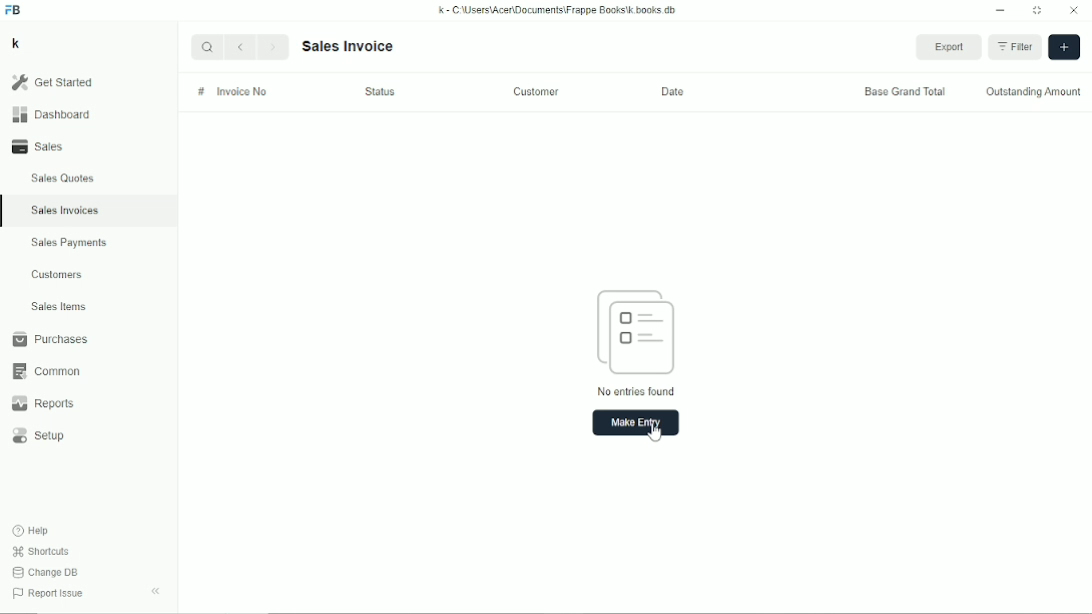  What do you see at coordinates (41, 436) in the screenshot?
I see `Setup` at bounding box center [41, 436].